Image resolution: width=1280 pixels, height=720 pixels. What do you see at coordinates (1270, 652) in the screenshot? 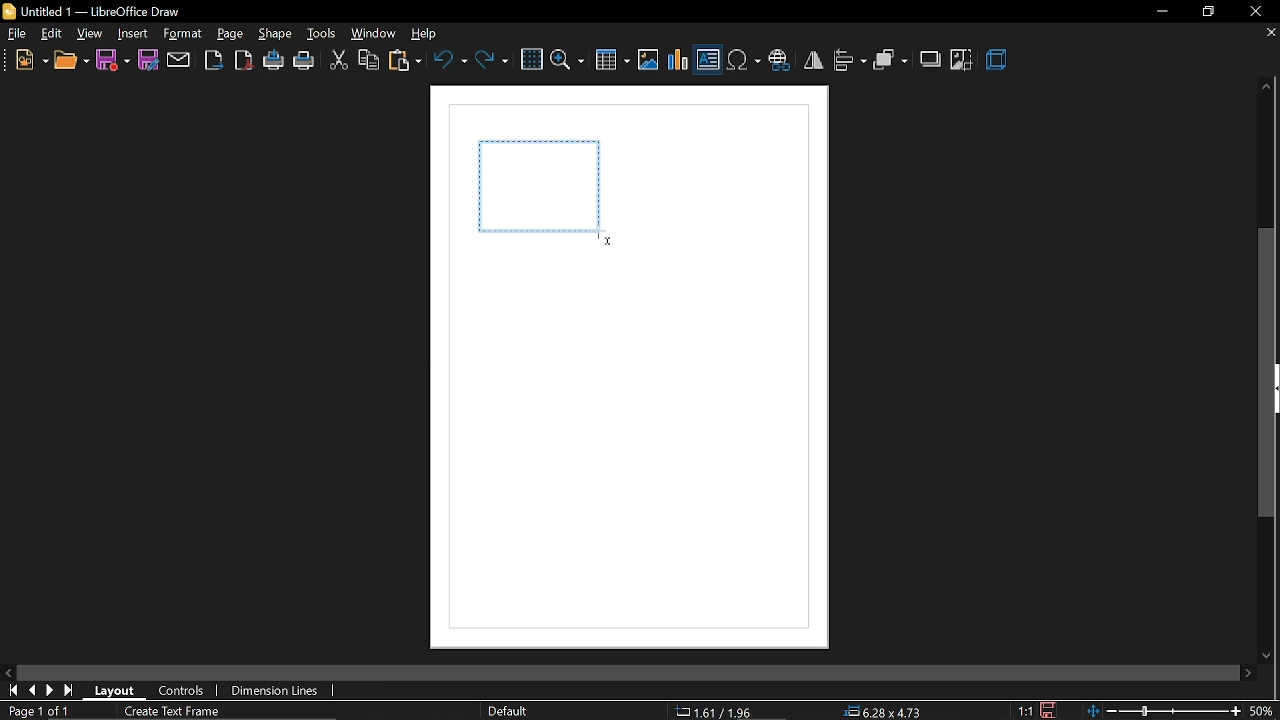
I see `move down` at bounding box center [1270, 652].